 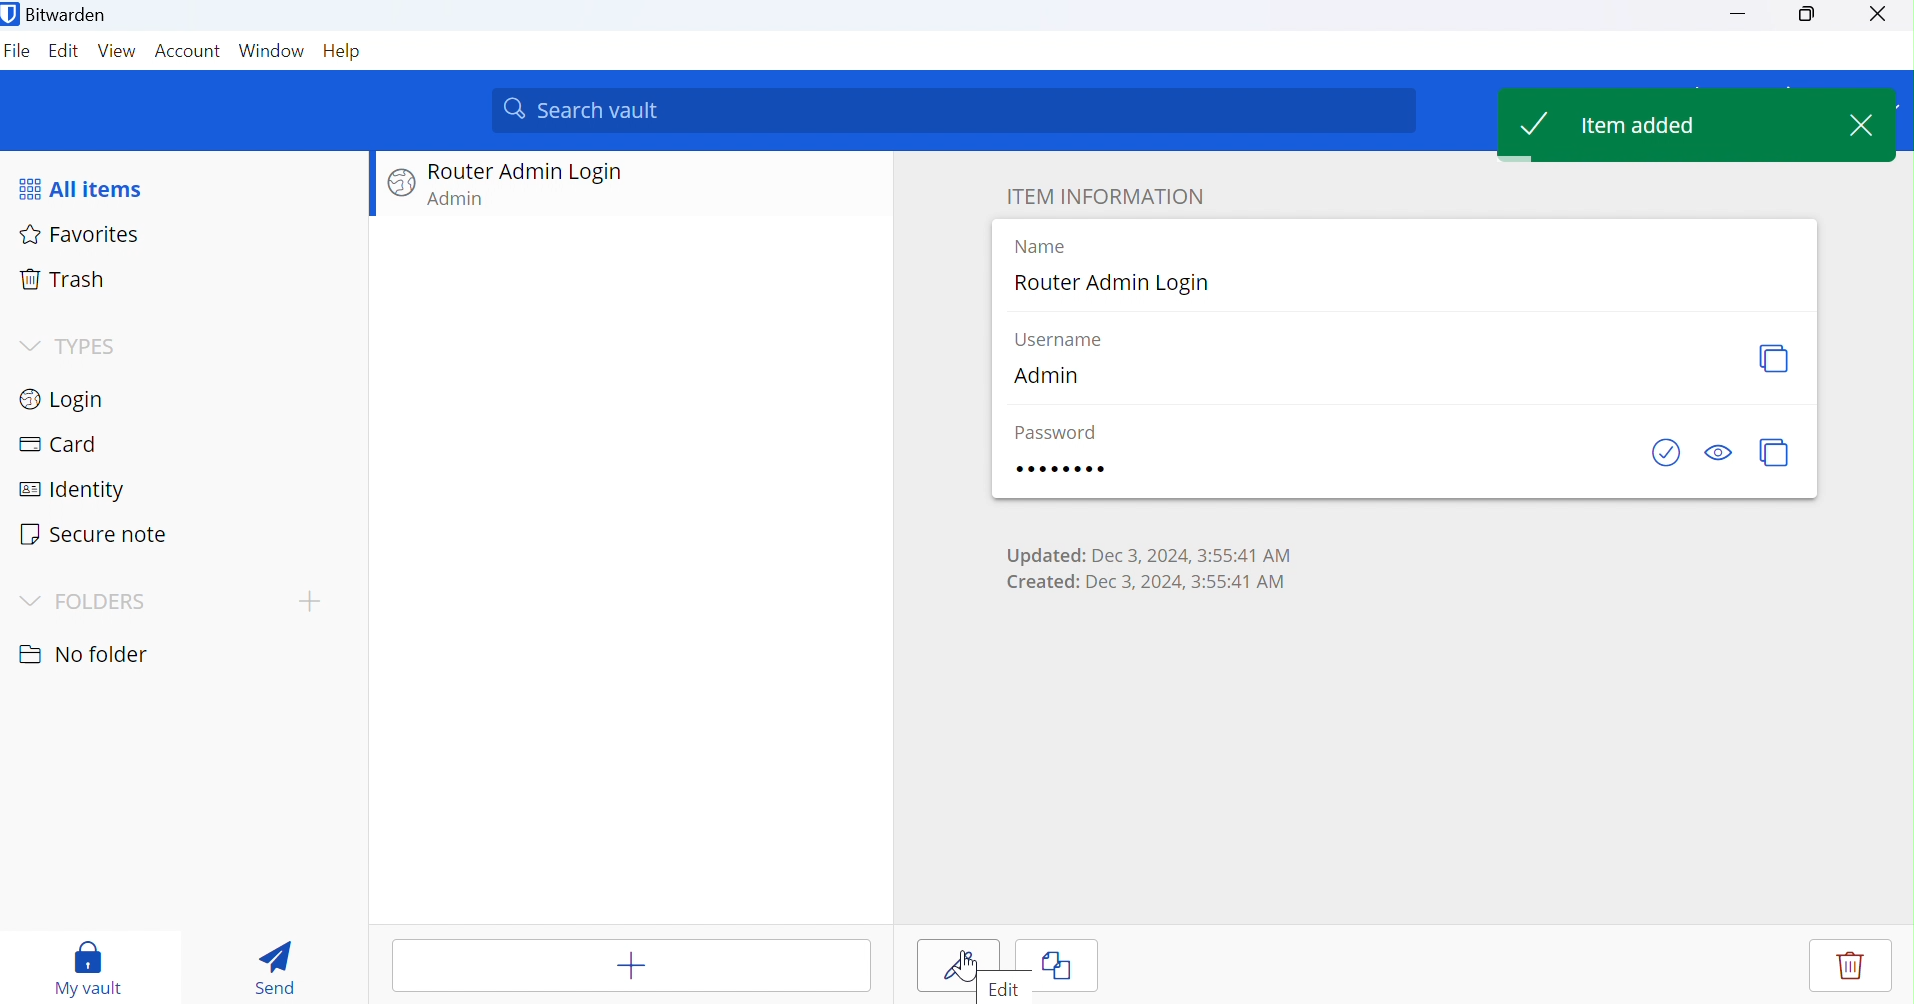 What do you see at coordinates (188, 52) in the screenshot?
I see `Account` at bounding box center [188, 52].